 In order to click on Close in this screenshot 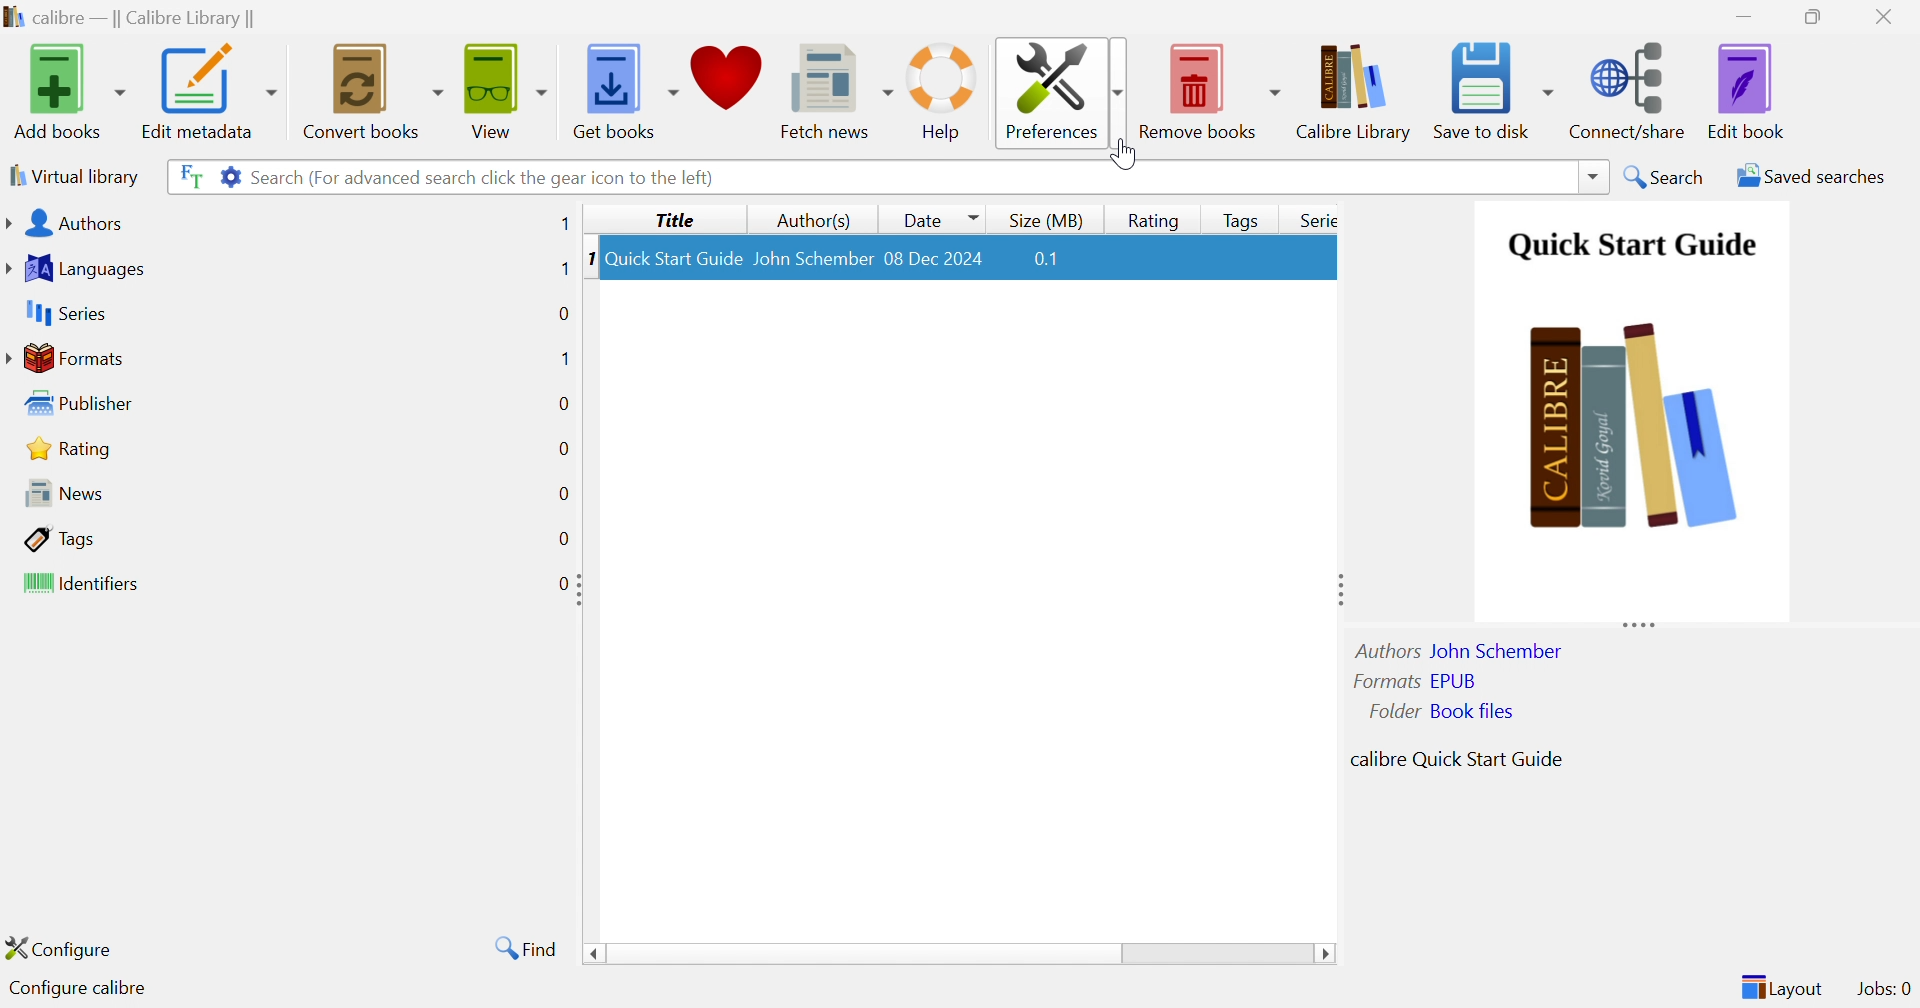, I will do `click(1889, 16)`.